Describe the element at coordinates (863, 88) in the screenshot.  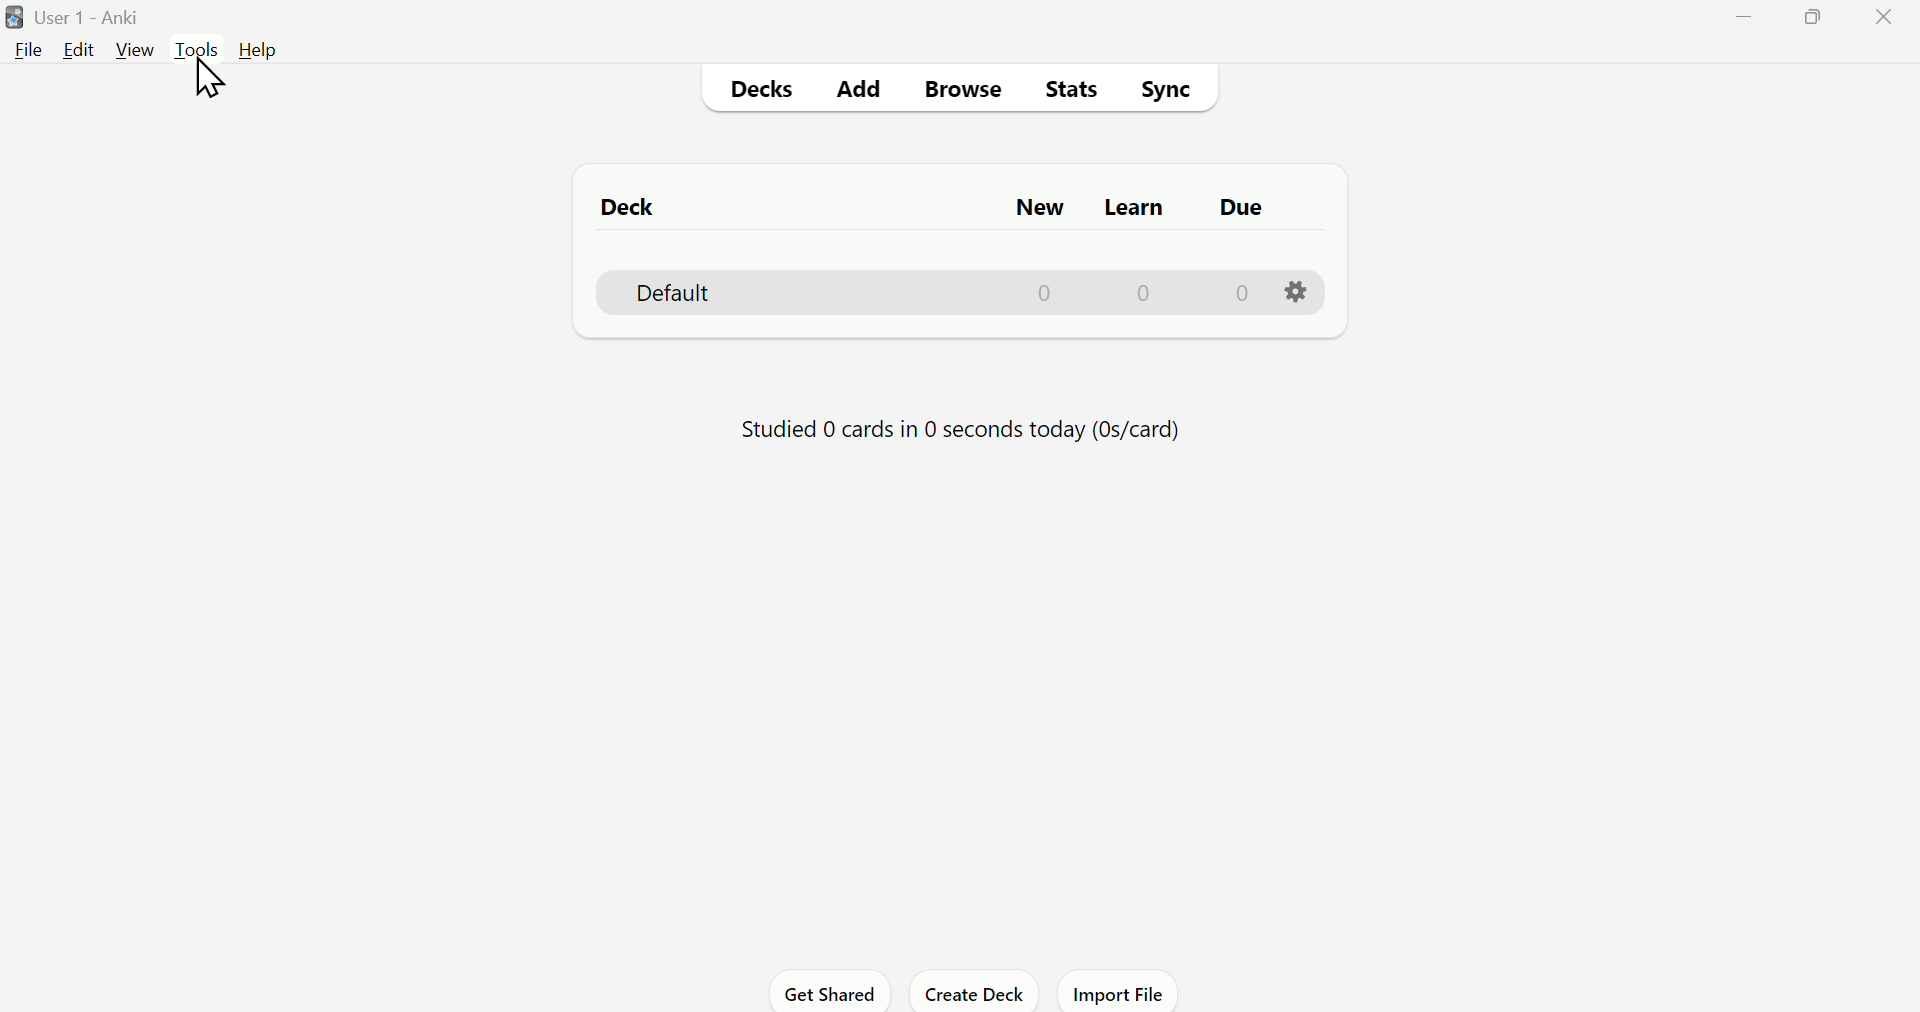
I see `Add` at that location.